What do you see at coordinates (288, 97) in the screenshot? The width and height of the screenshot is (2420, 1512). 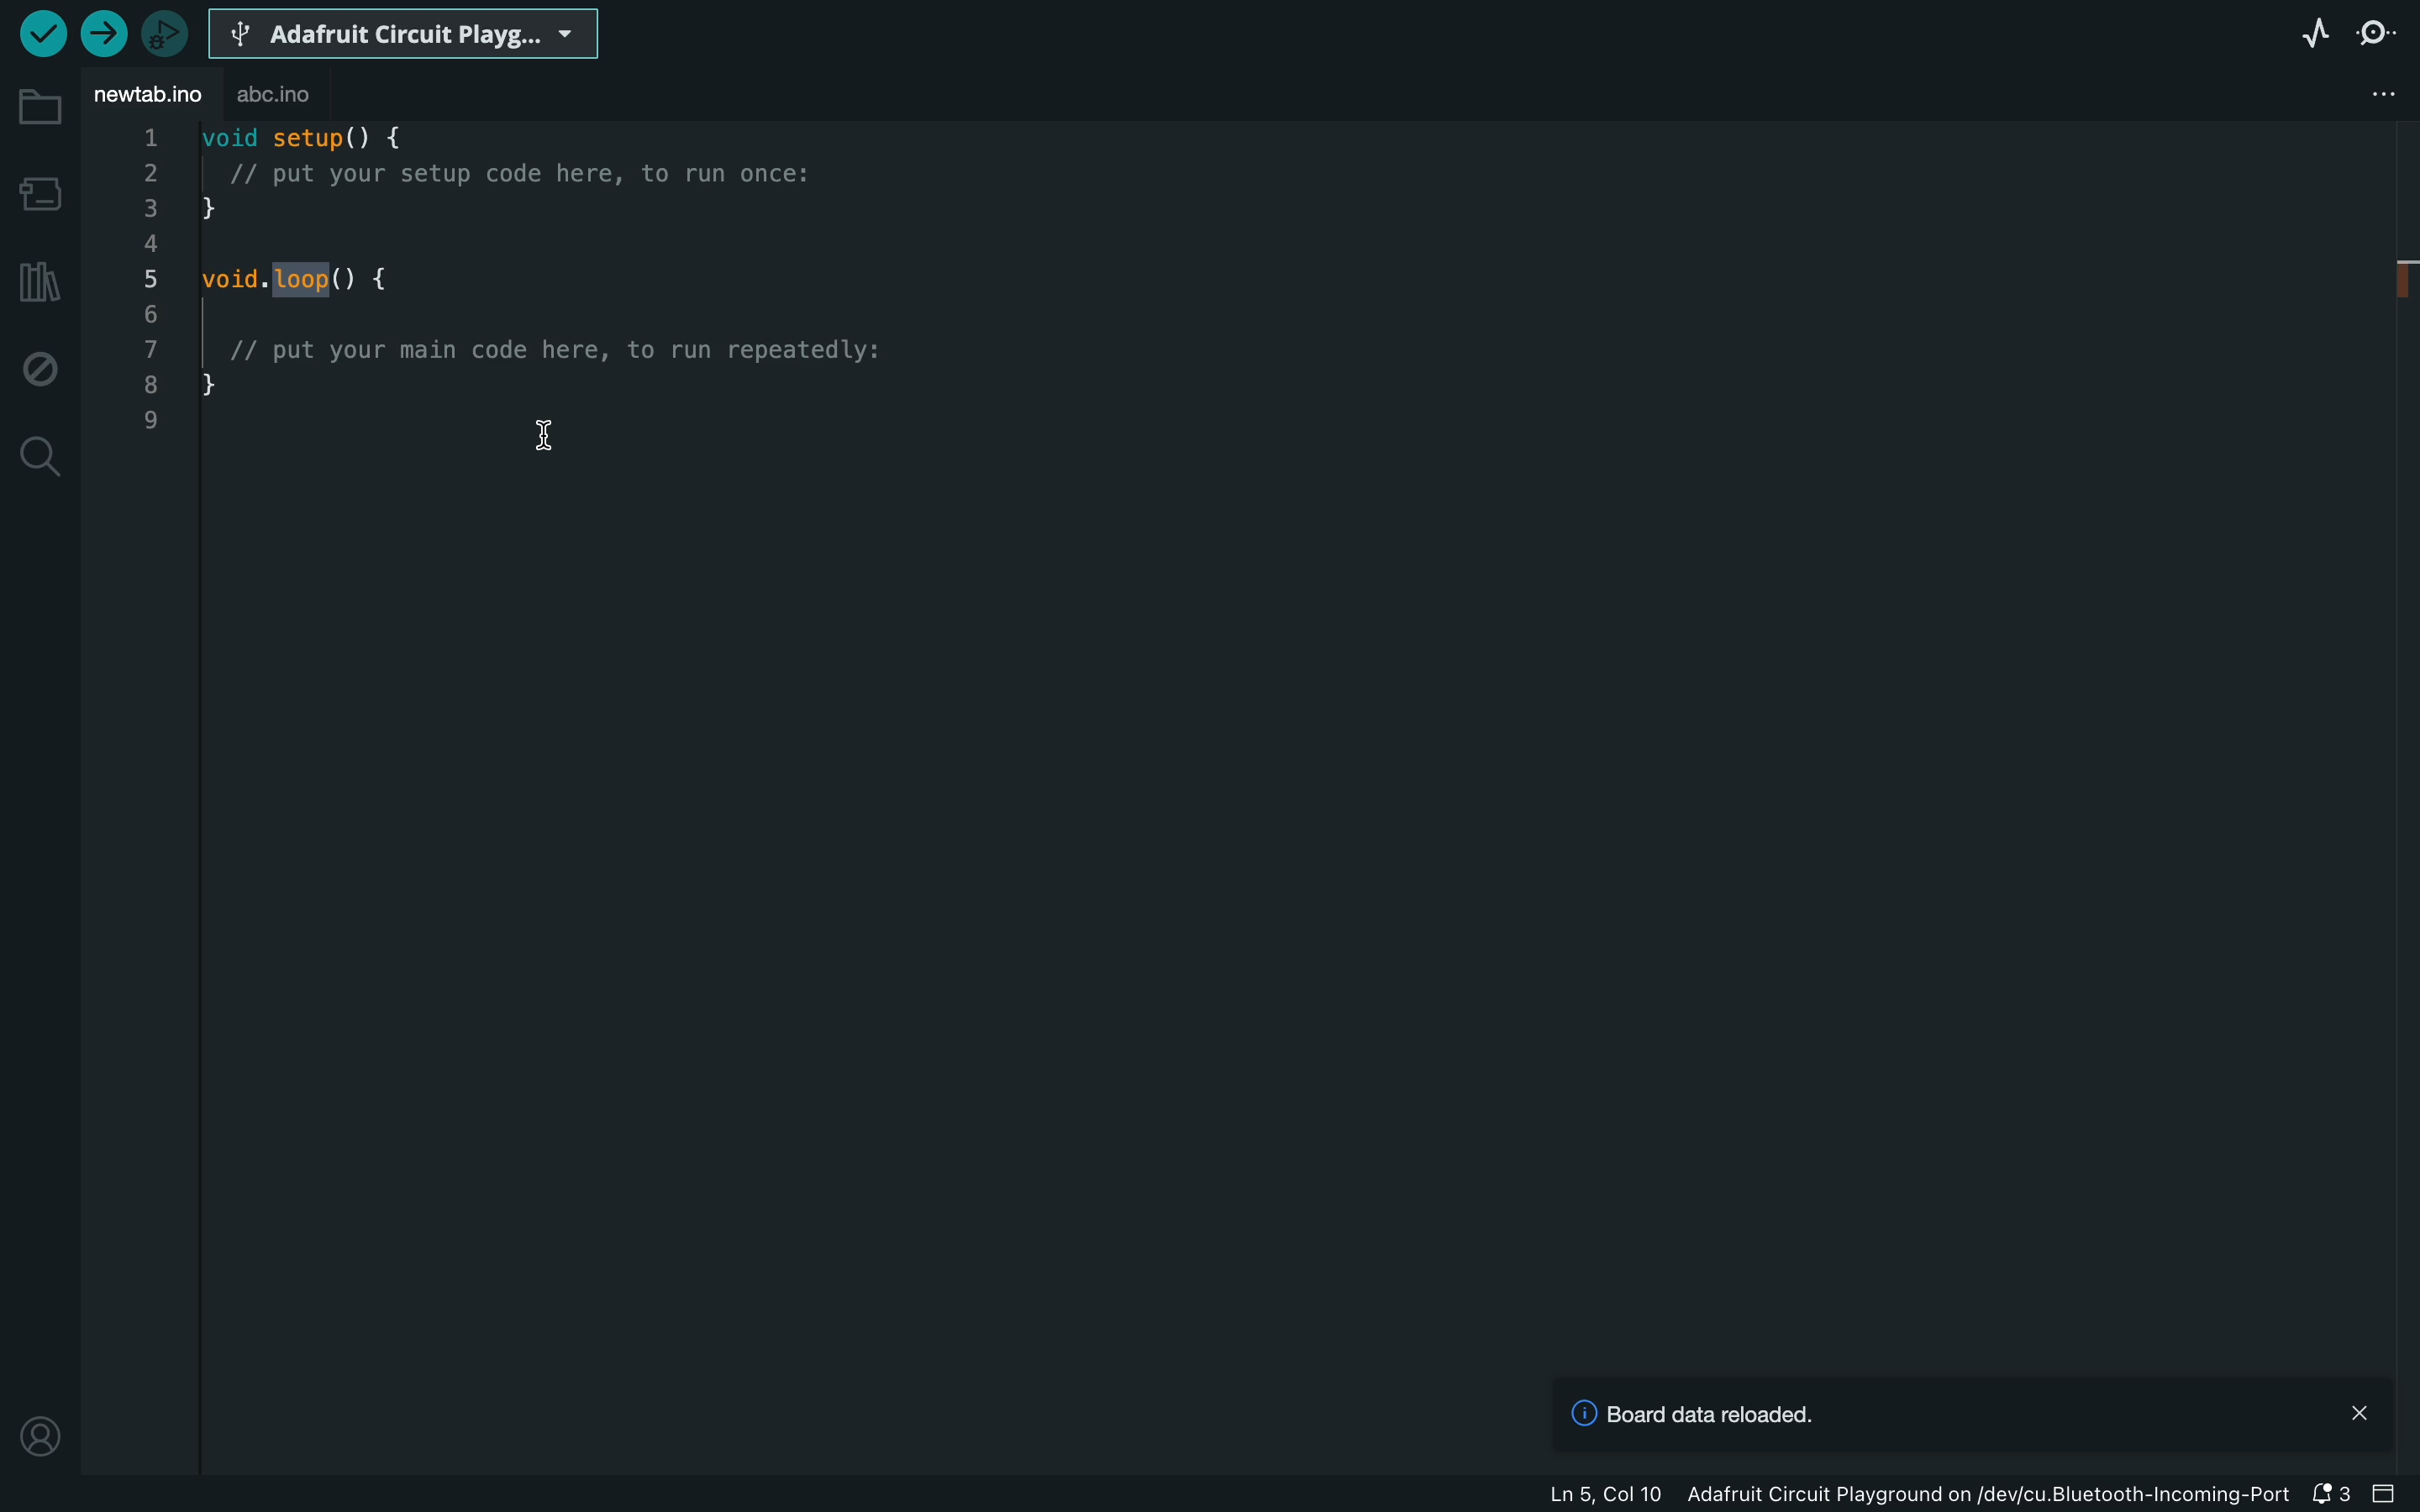 I see `abc.ino` at bounding box center [288, 97].